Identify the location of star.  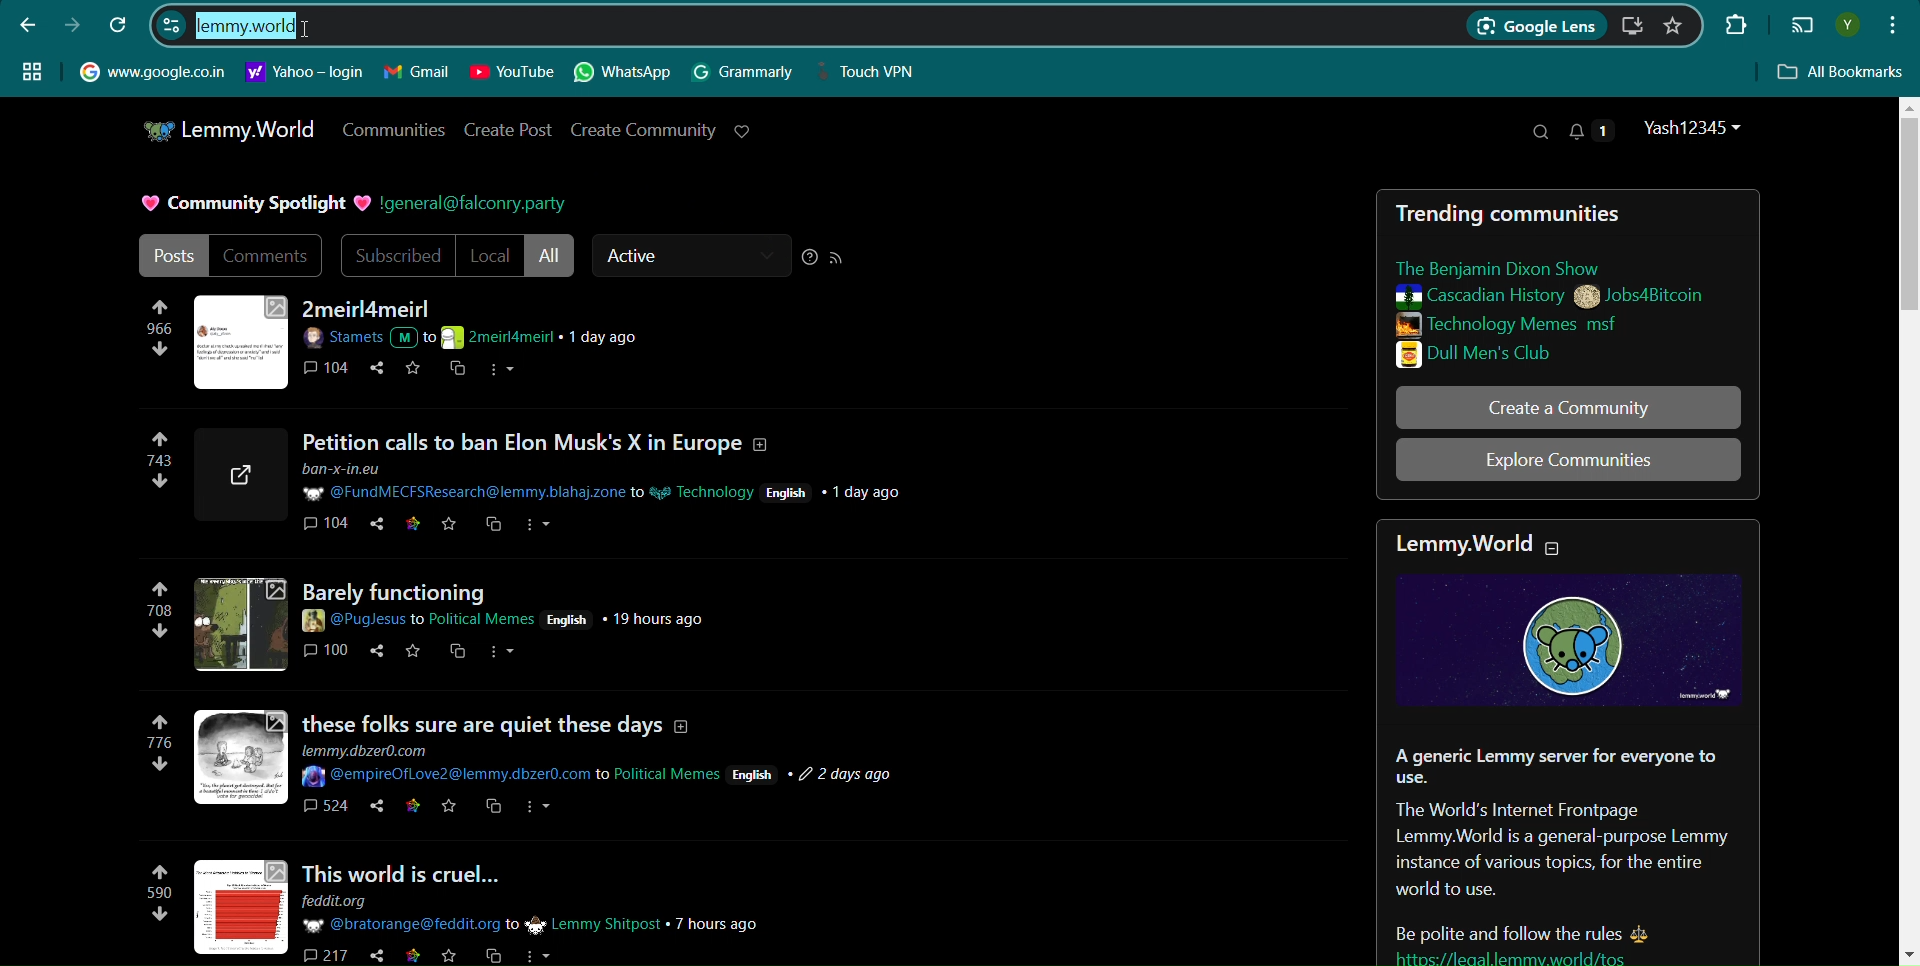
(411, 957).